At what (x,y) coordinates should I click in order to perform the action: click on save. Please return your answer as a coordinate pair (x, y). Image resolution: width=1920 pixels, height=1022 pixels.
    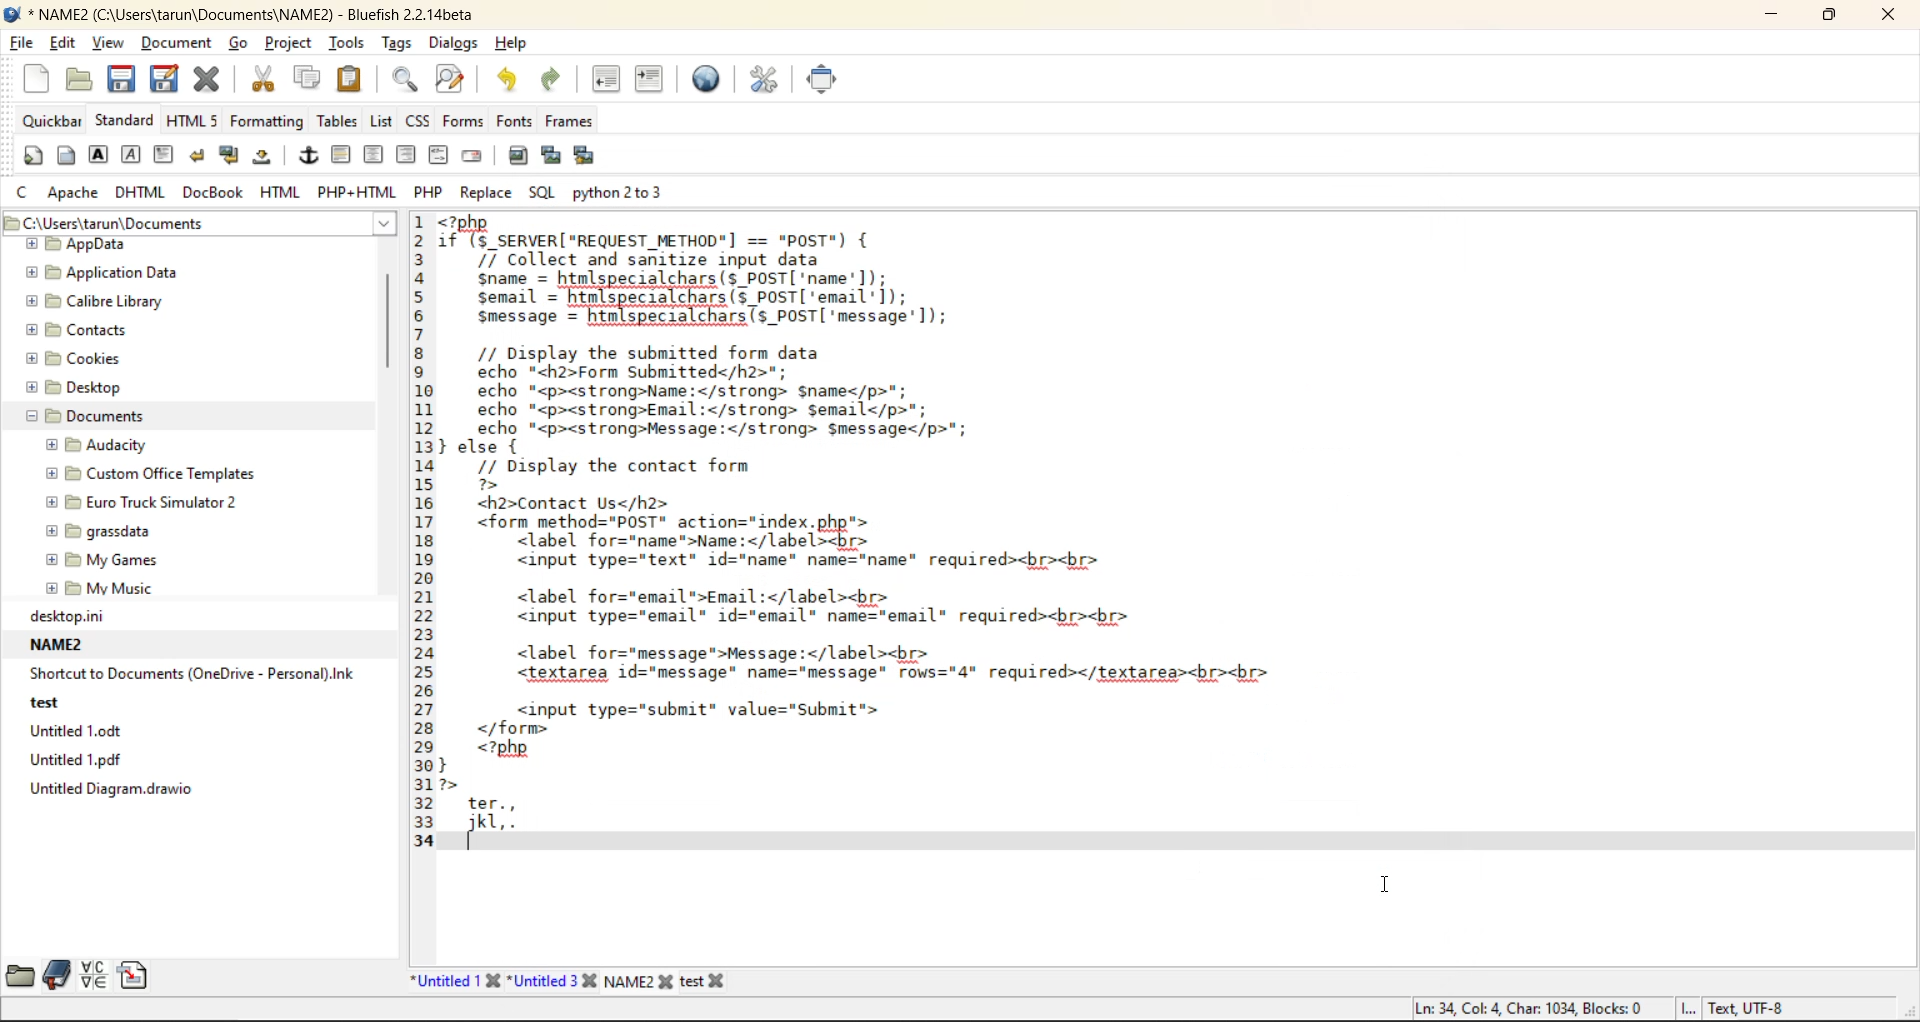
    Looking at the image, I should click on (123, 80).